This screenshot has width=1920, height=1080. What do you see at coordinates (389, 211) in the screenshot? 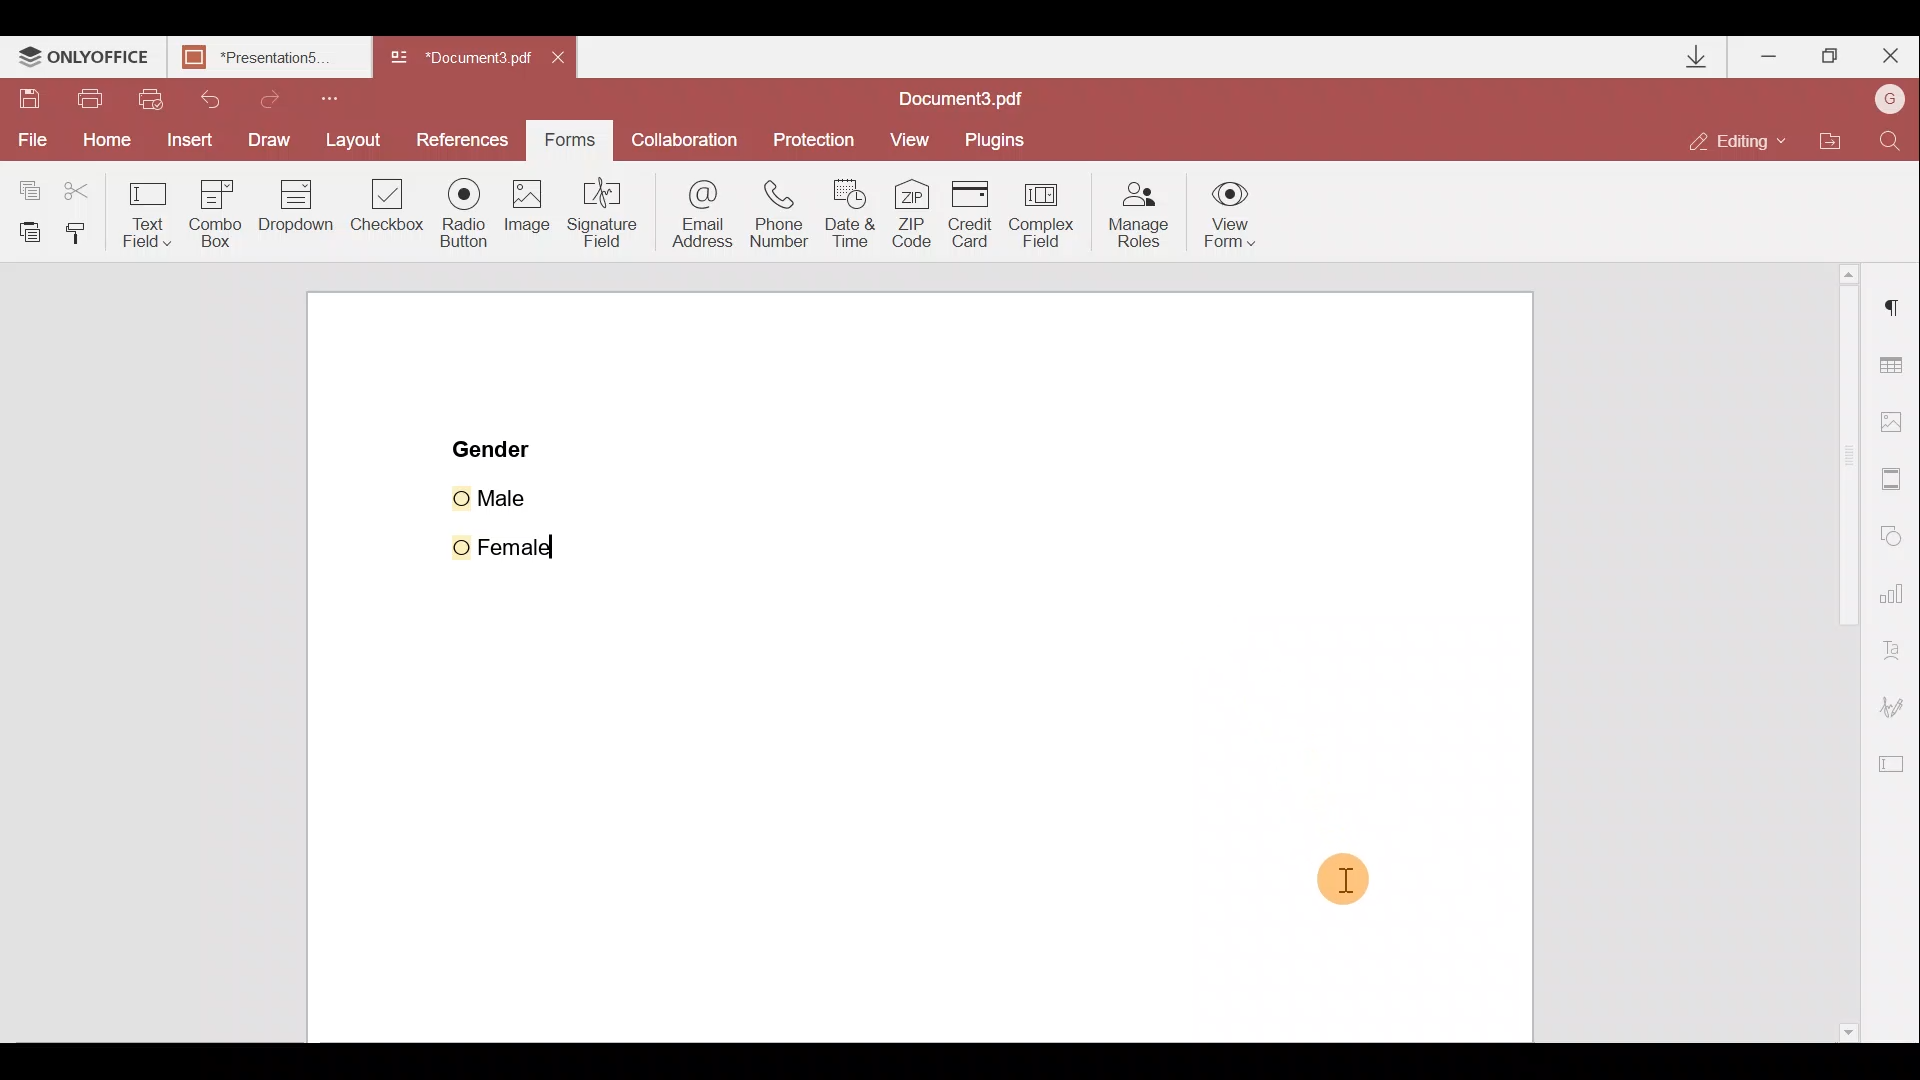
I see `Checkbox` at bounding box center [389, 211].